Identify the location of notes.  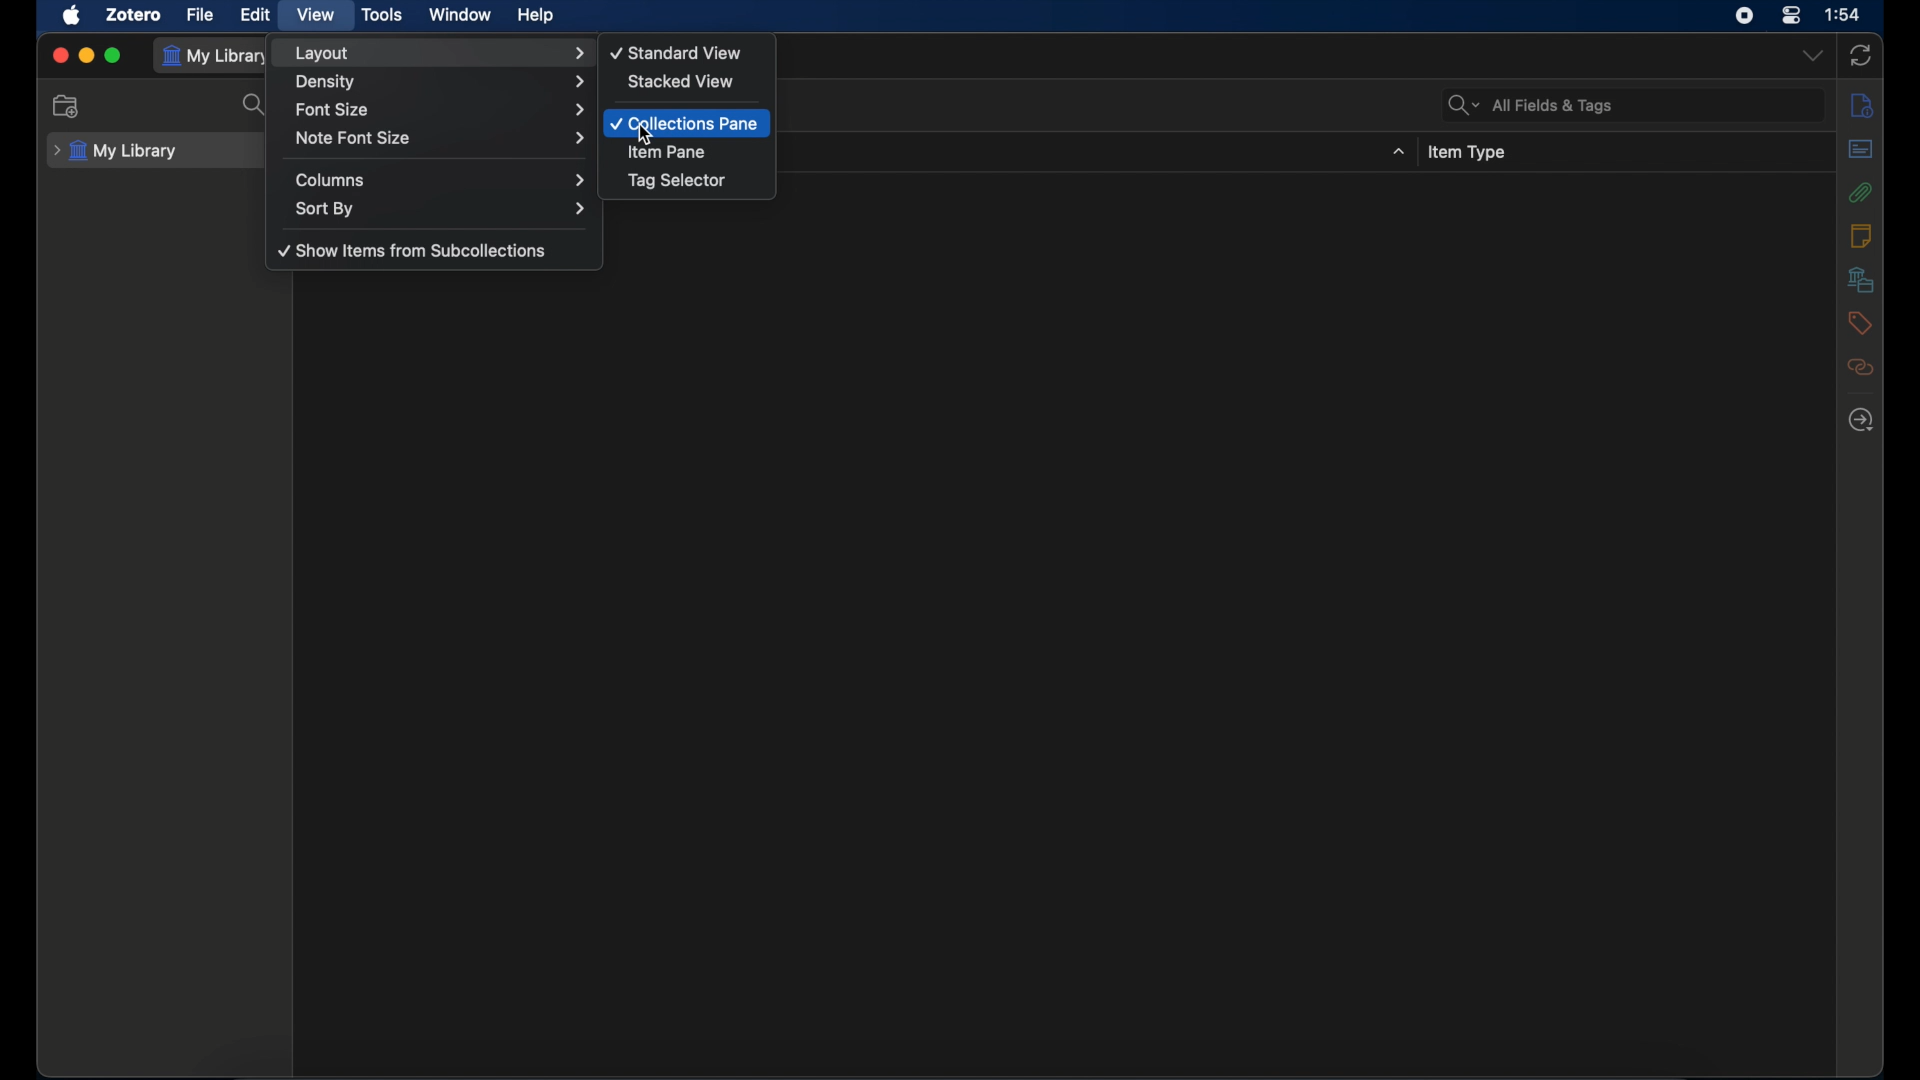
(1861, 237).